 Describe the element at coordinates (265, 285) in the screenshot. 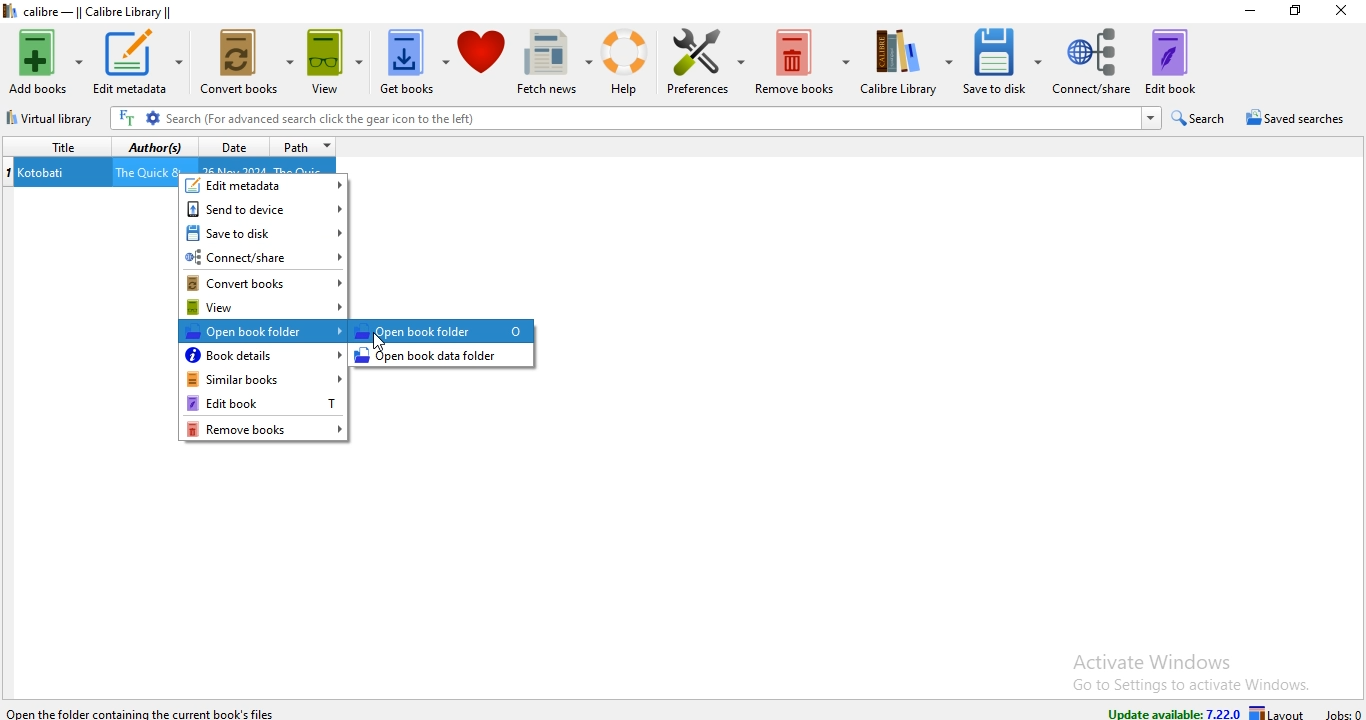

I see `convert books` at that location.